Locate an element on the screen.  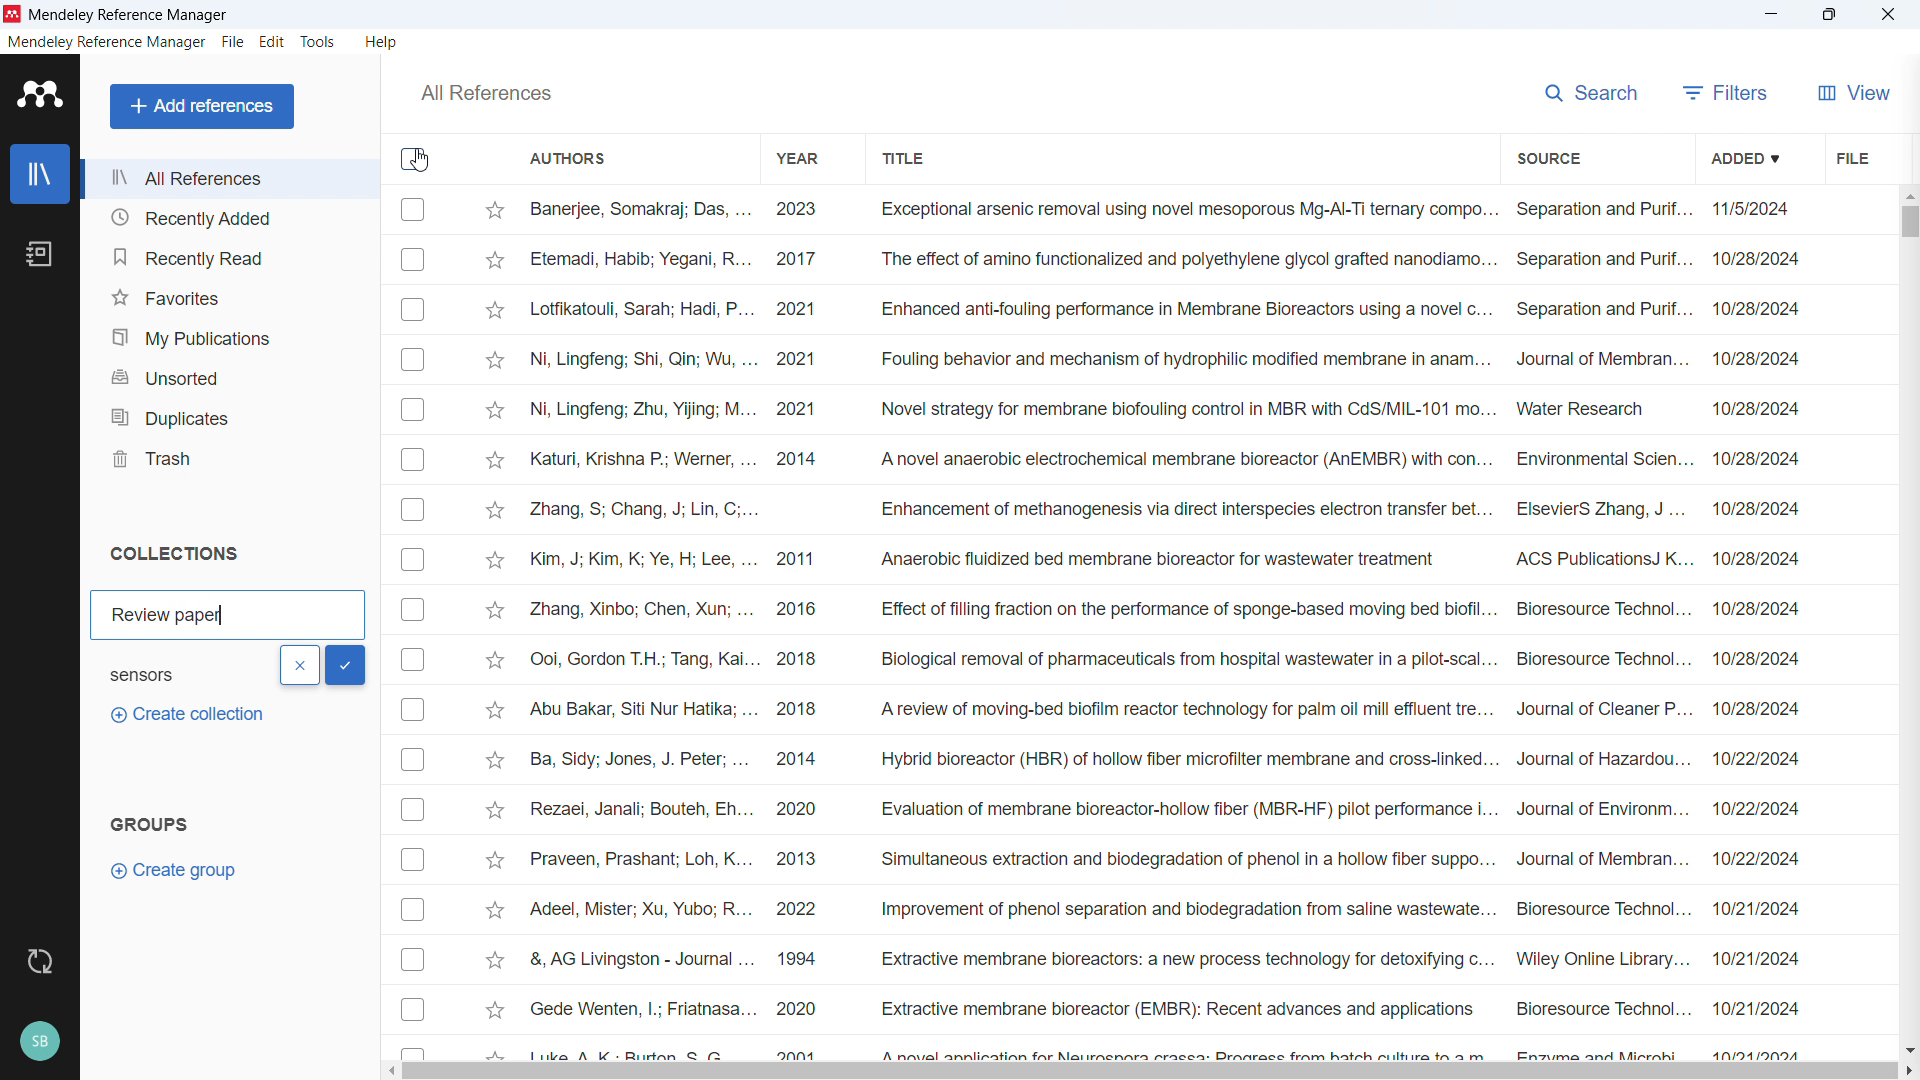
Banerjee, Somakraj; Das, ... 2023 Exceptional arsenic removal using novel mesoporous Mg-Al-Ti ternary compo... Separation and Purif... 11/5/2024 is located at coordinates (1166, 210).